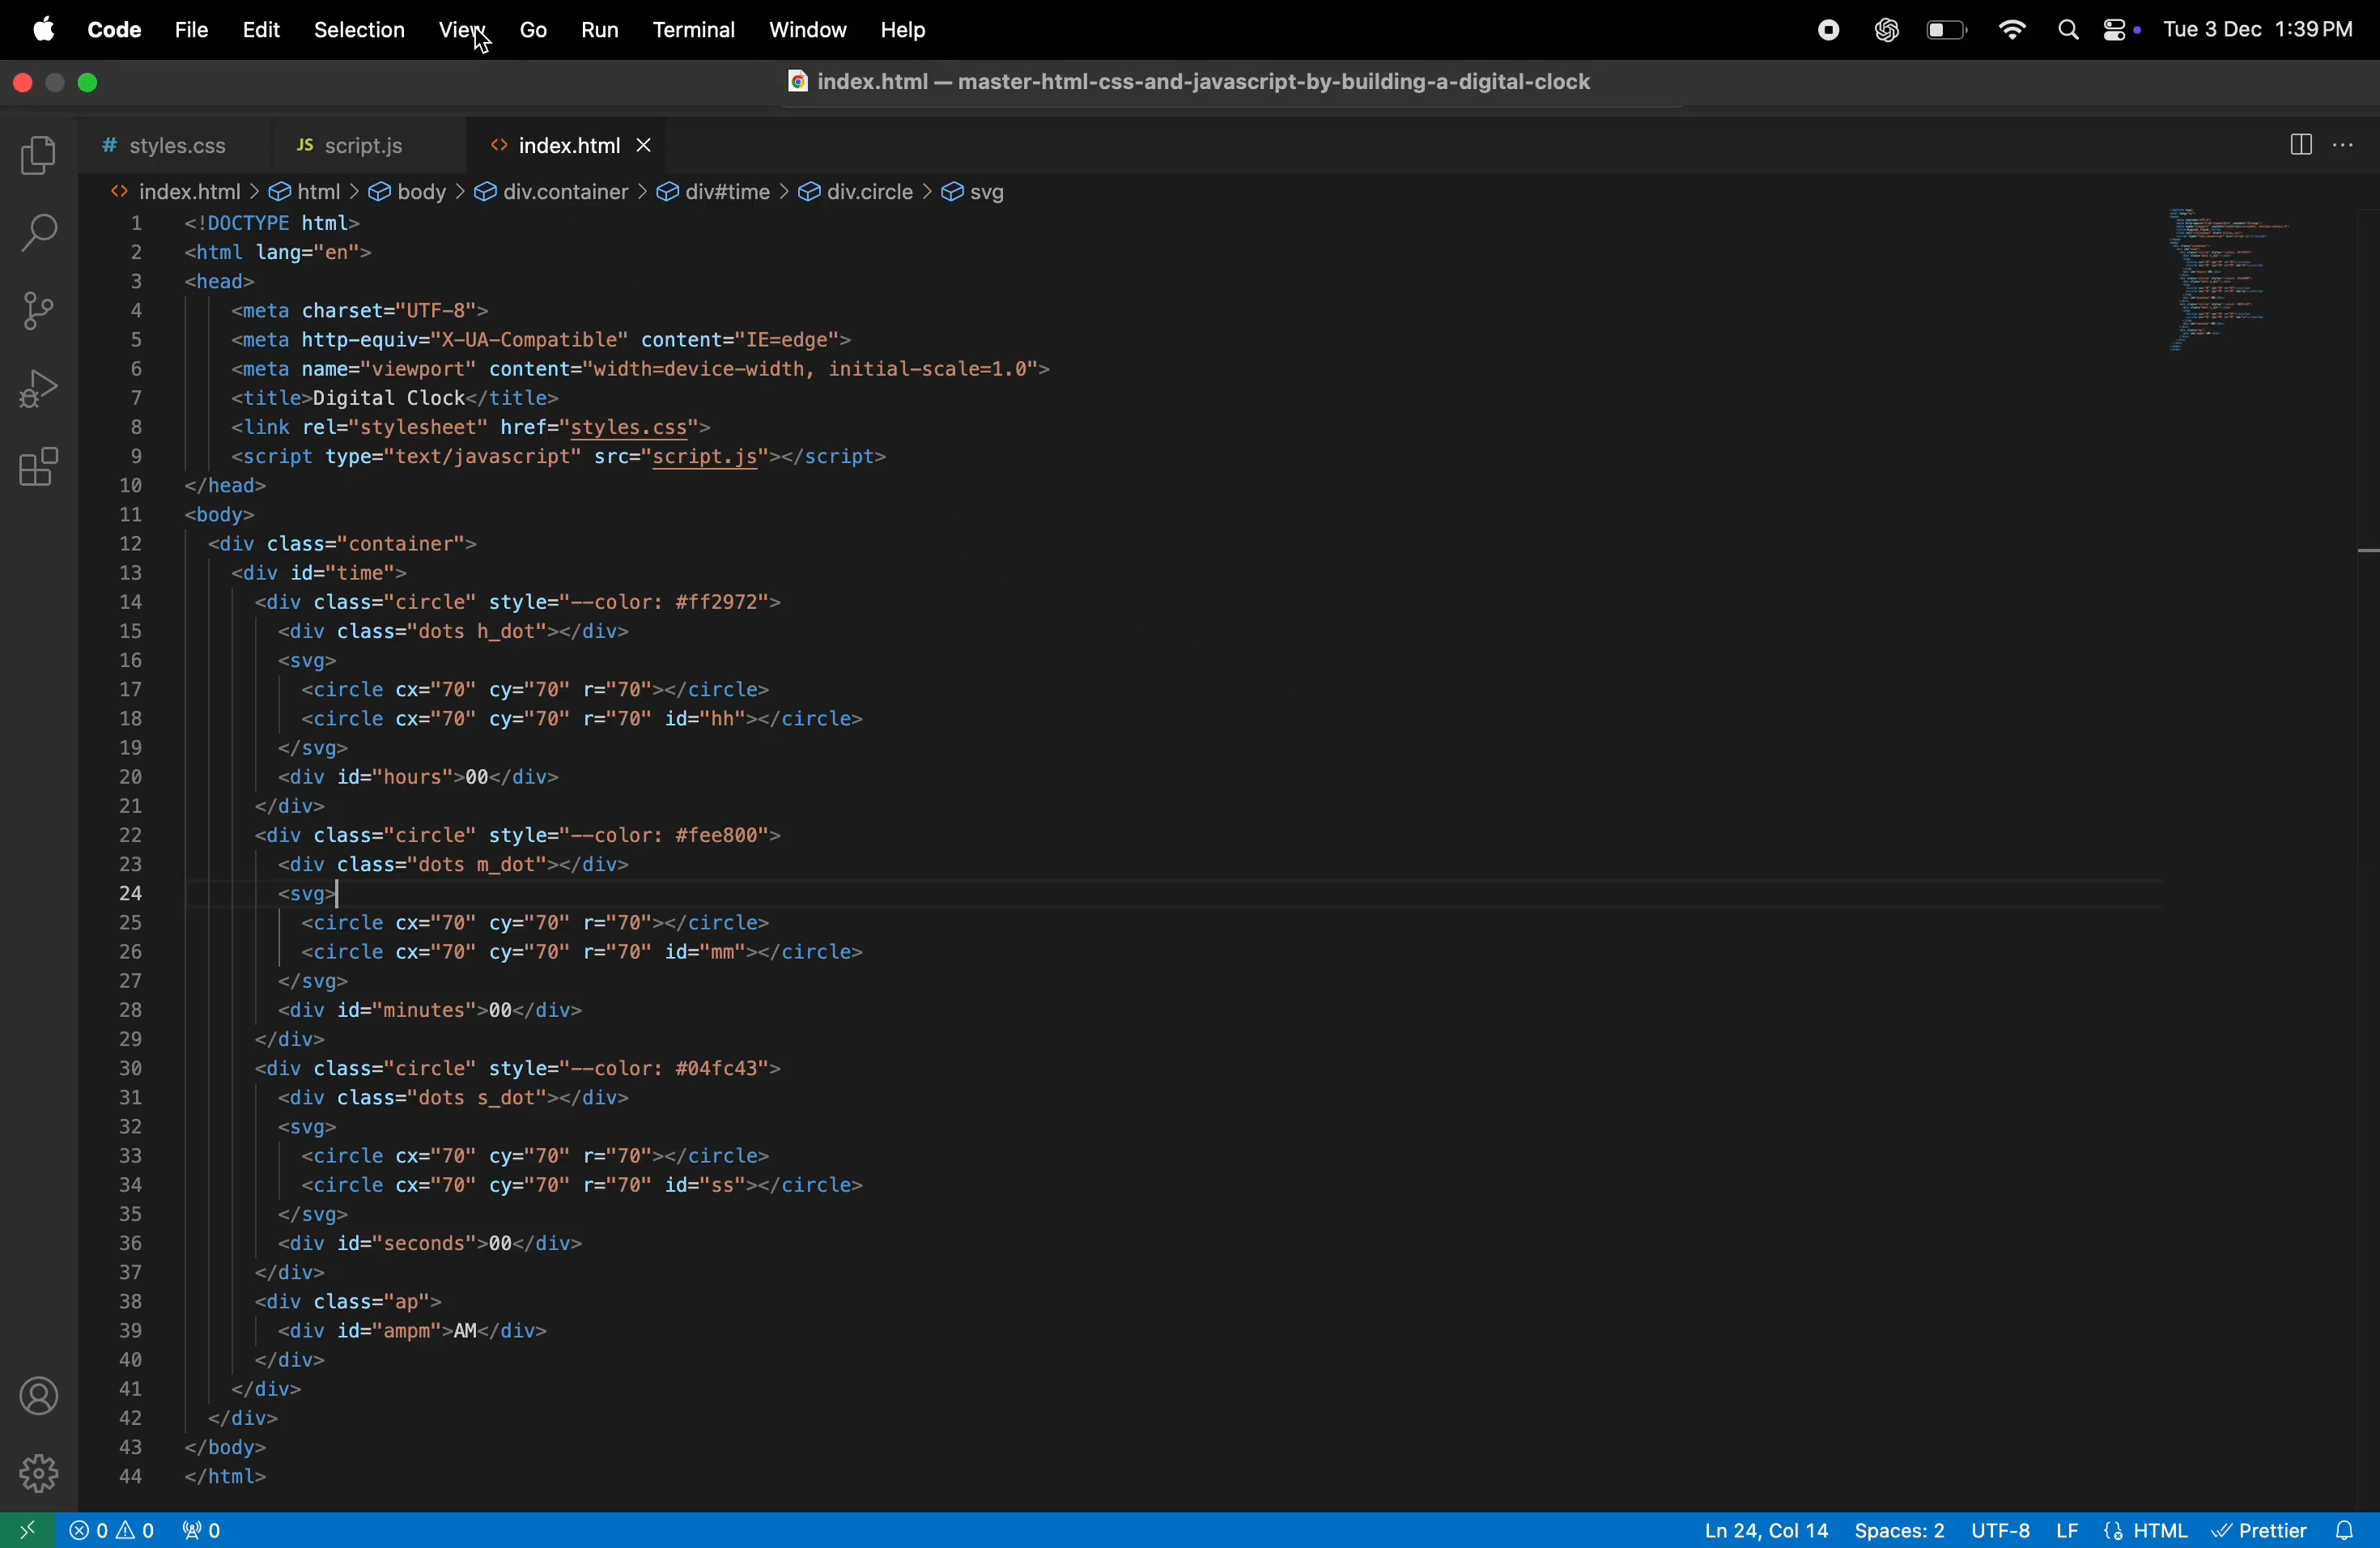 Image resolution: width=2380 pixels, height=1548 pixels. What do you see at coordinates (864, 186) in the screenshot?
I see `div.circle` at bounding box center [864, 186].